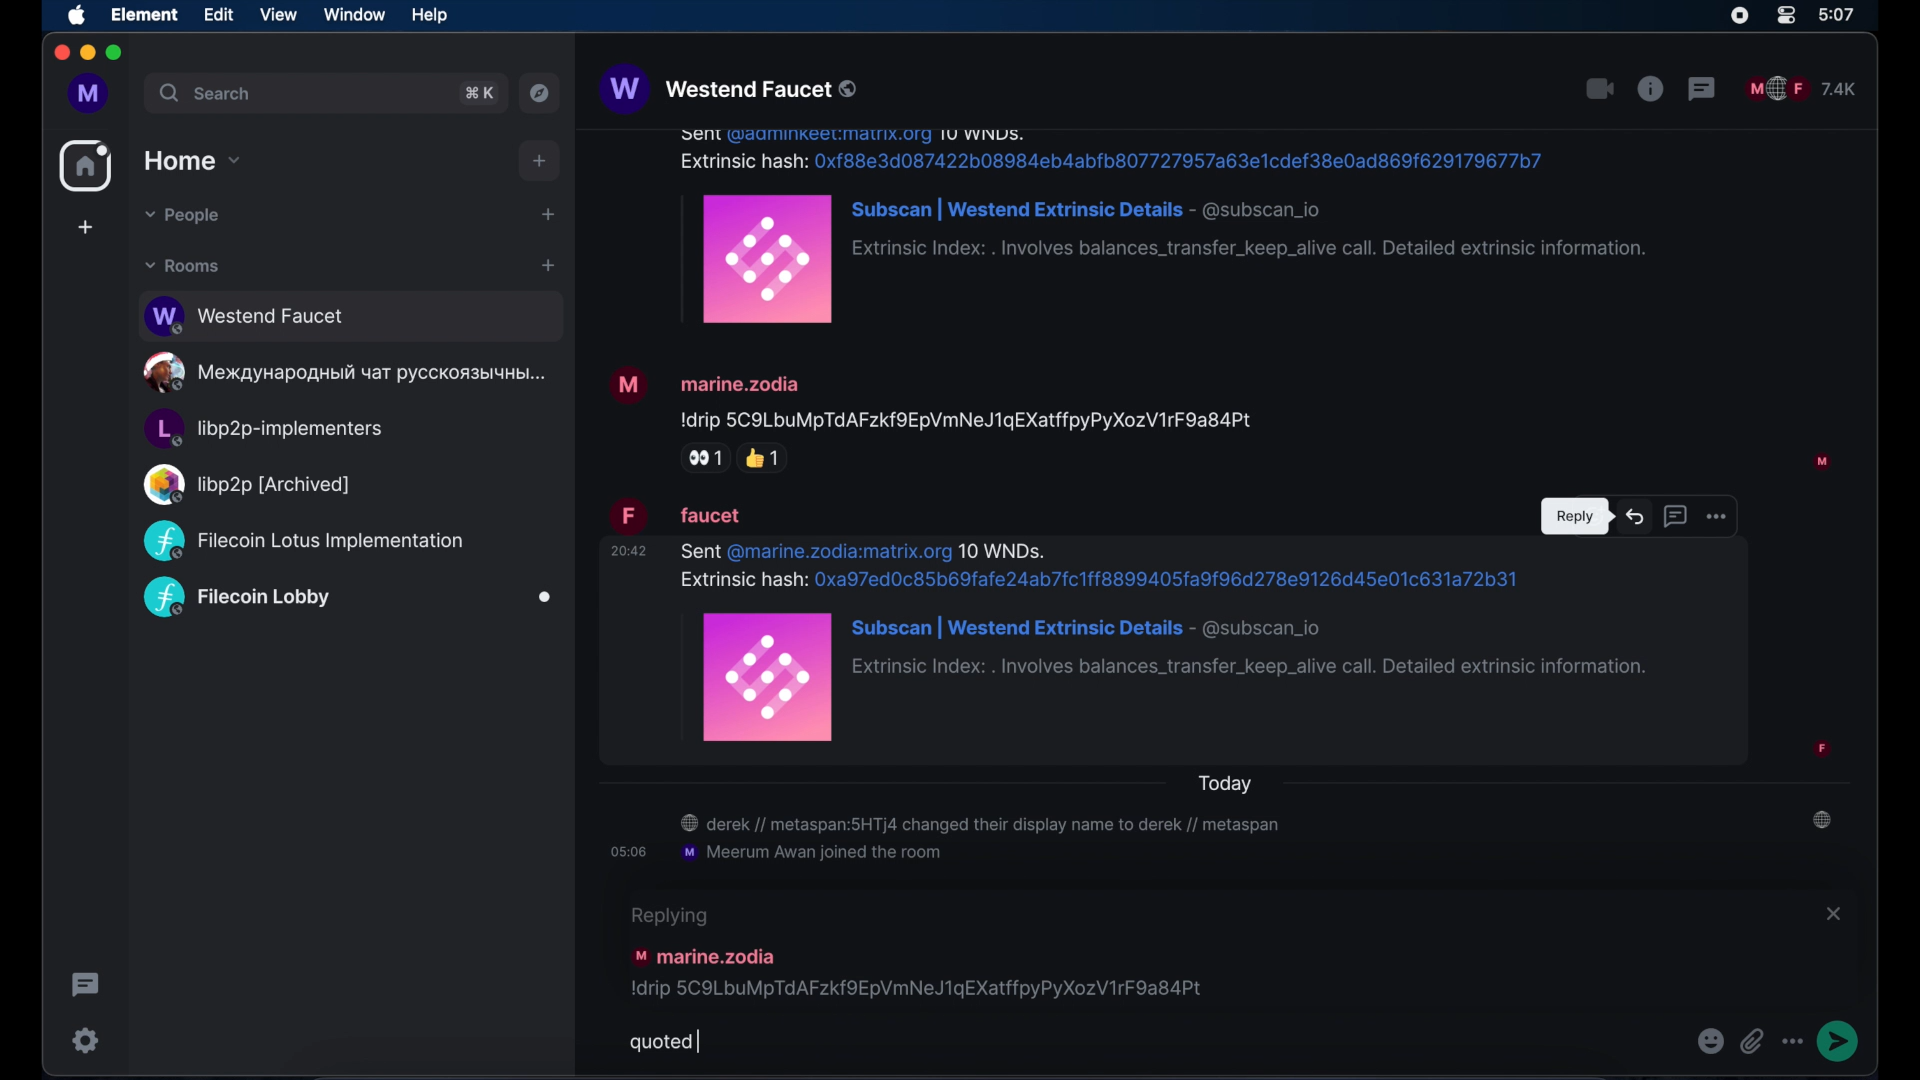 The image size is (1920, 1080). What do you see at coordinates (1228, 420) in the screenshot?
I see `message` at bounding box center [1228, 420].